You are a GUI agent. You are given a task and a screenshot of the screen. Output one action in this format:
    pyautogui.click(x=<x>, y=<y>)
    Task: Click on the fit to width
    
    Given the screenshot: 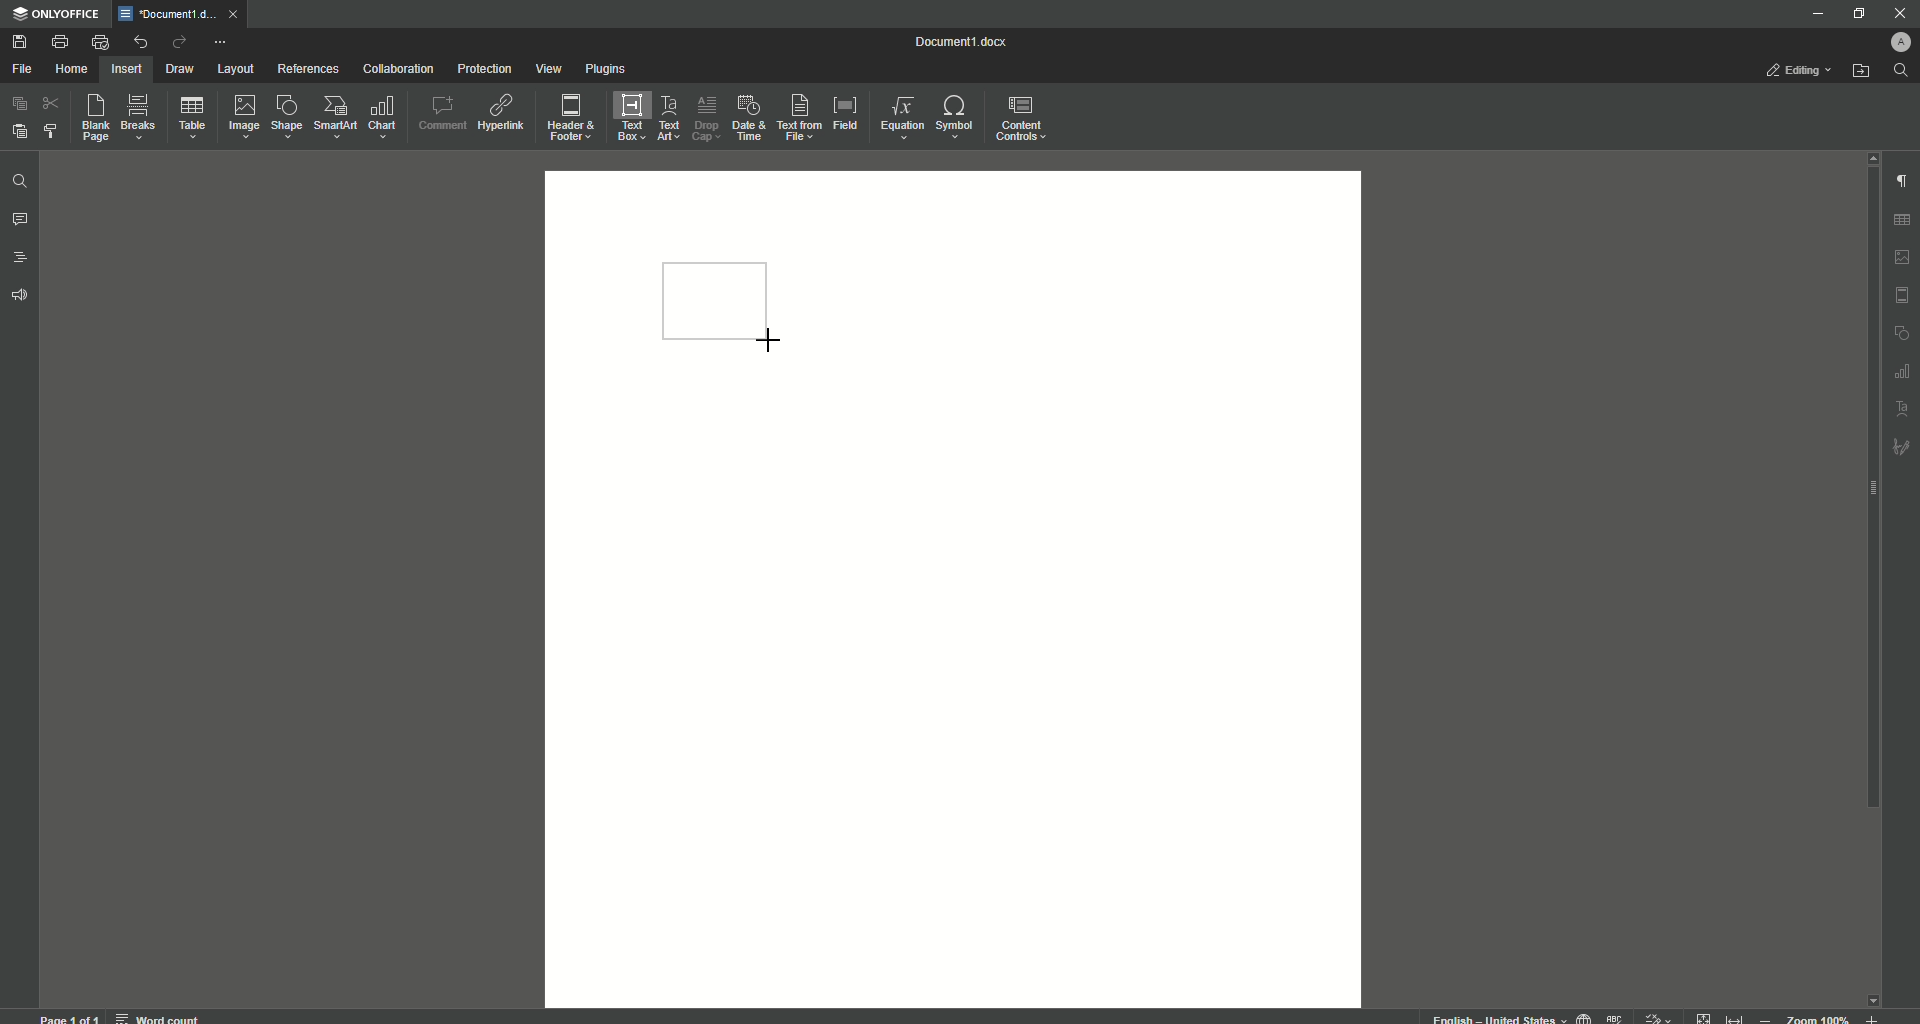 What is the action you would take?
    pyautogui.click(x=1738, y=1016)
    